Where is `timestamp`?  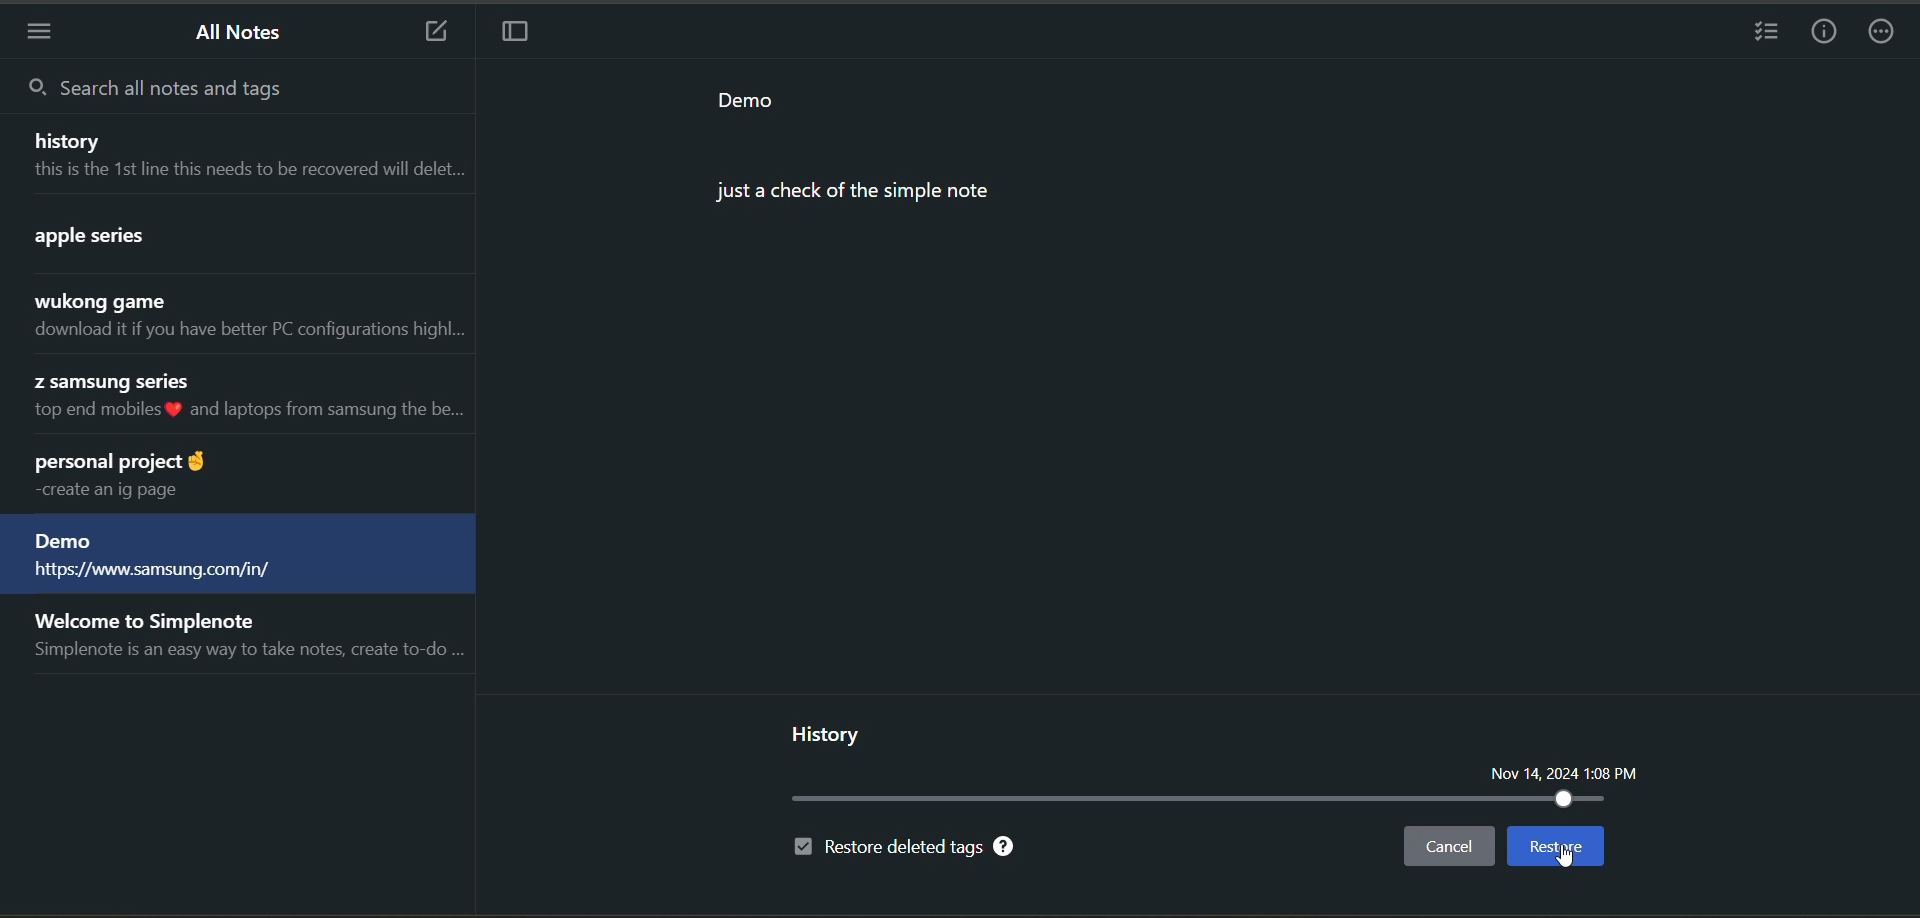
timestamp is located at coordinates (1573, 774).